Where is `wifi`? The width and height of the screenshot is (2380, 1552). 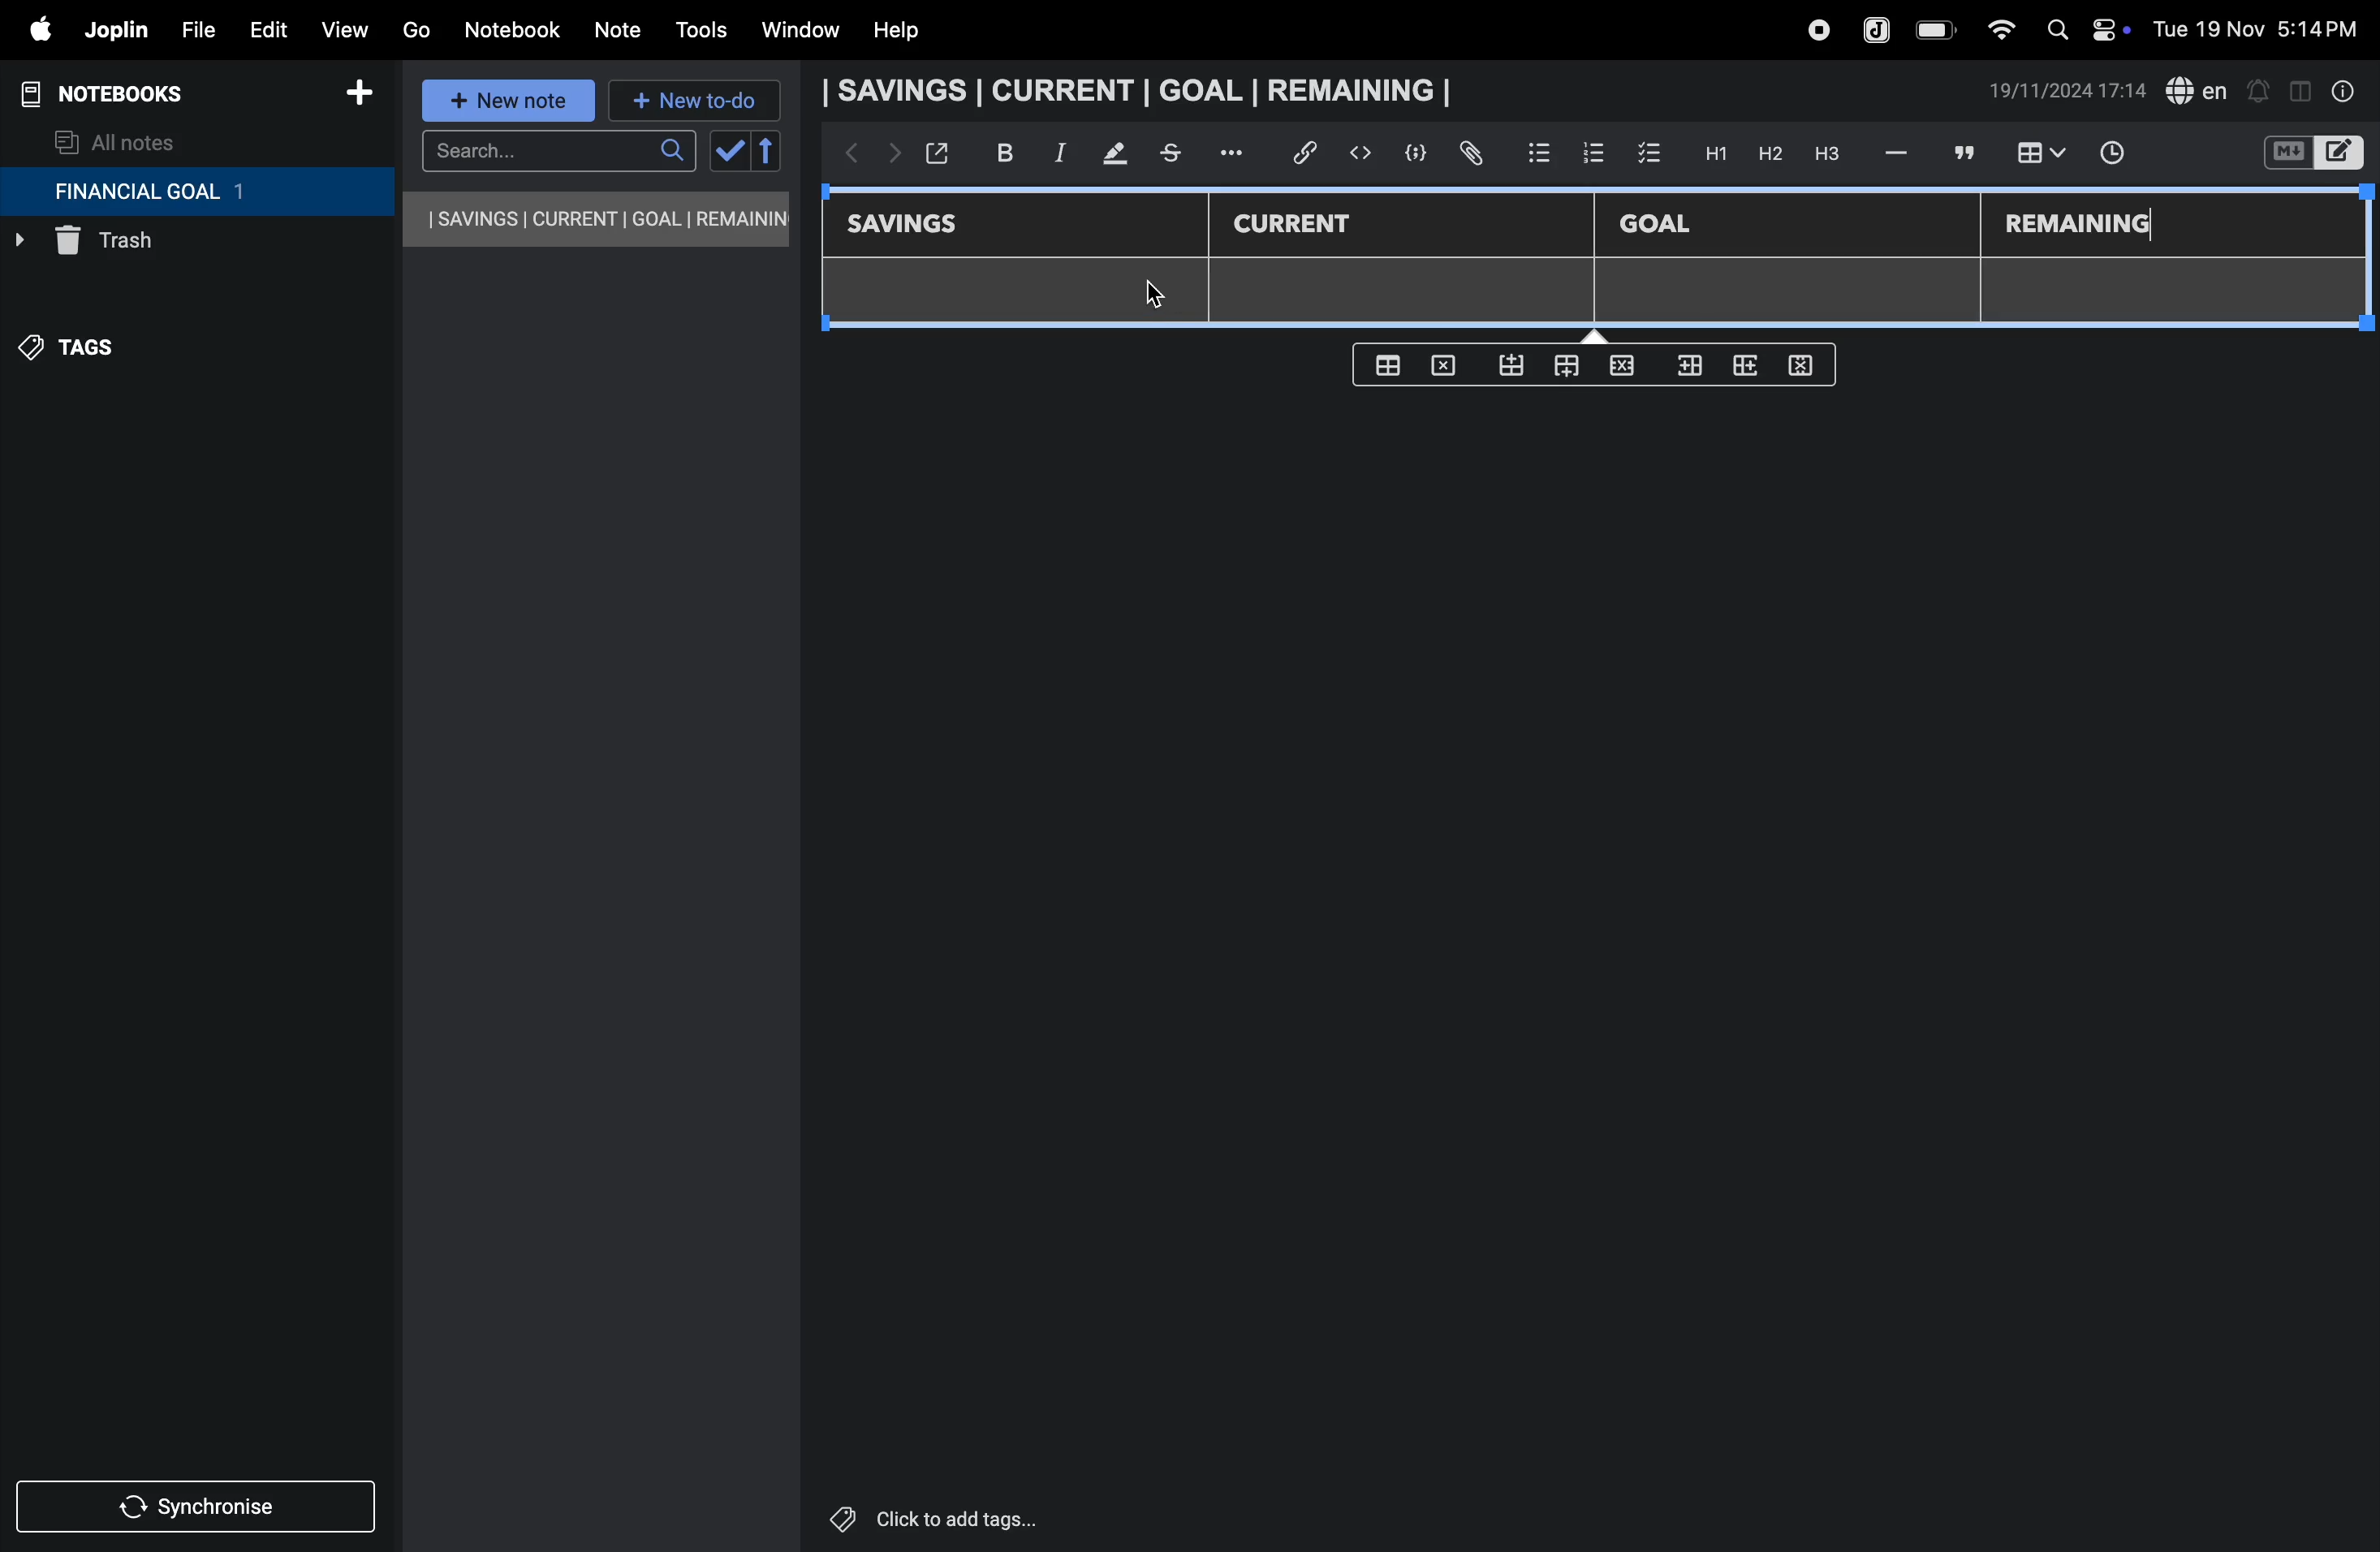 wifi is located at coordinates (1995, 29).